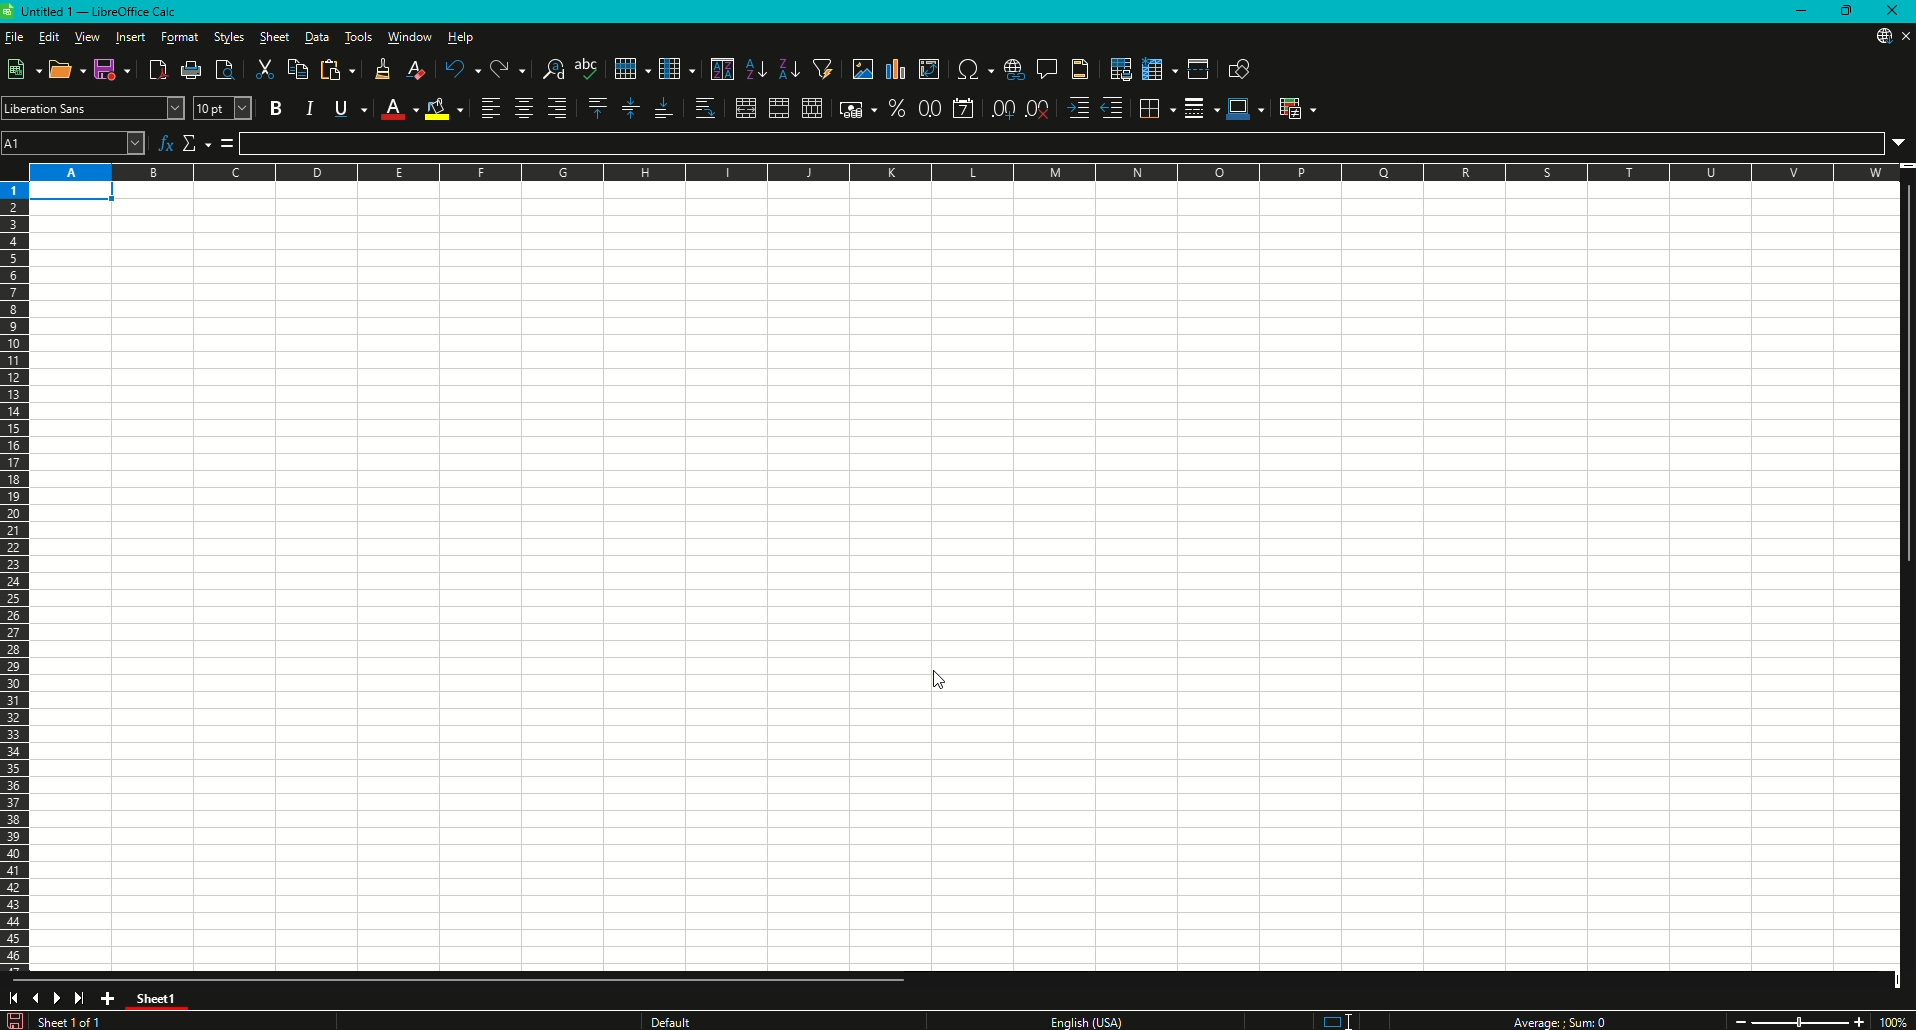 Image resolution: width=1916 pixels, height=1030 pixels. Describe the element at coordinates (779, 108) in the screenshot. I see `Merge Cells` at that location.